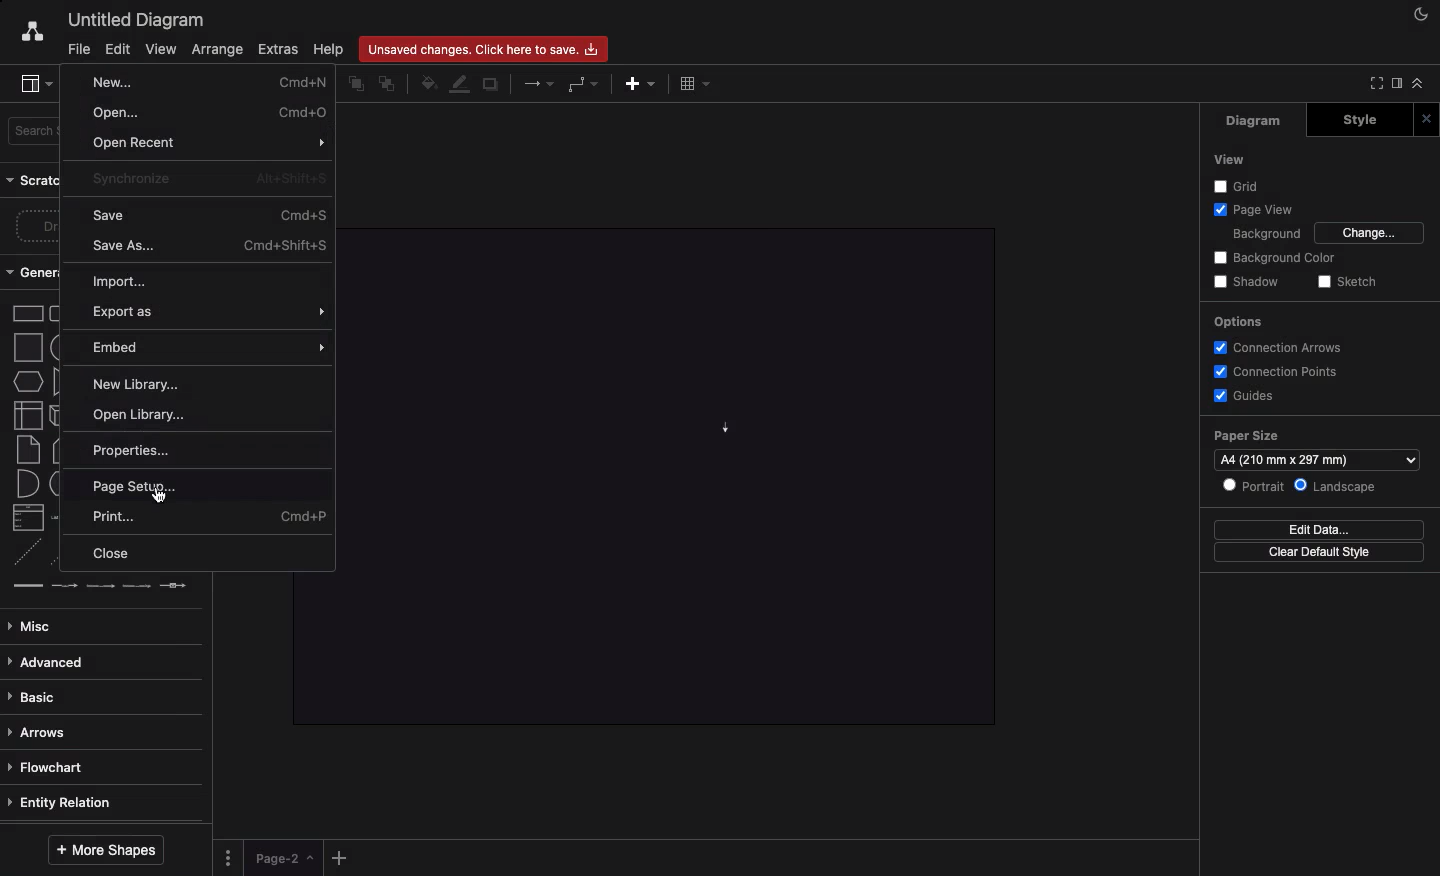 The image size is (1440, 876). I want to click on Waypoints, so click(585, 84).